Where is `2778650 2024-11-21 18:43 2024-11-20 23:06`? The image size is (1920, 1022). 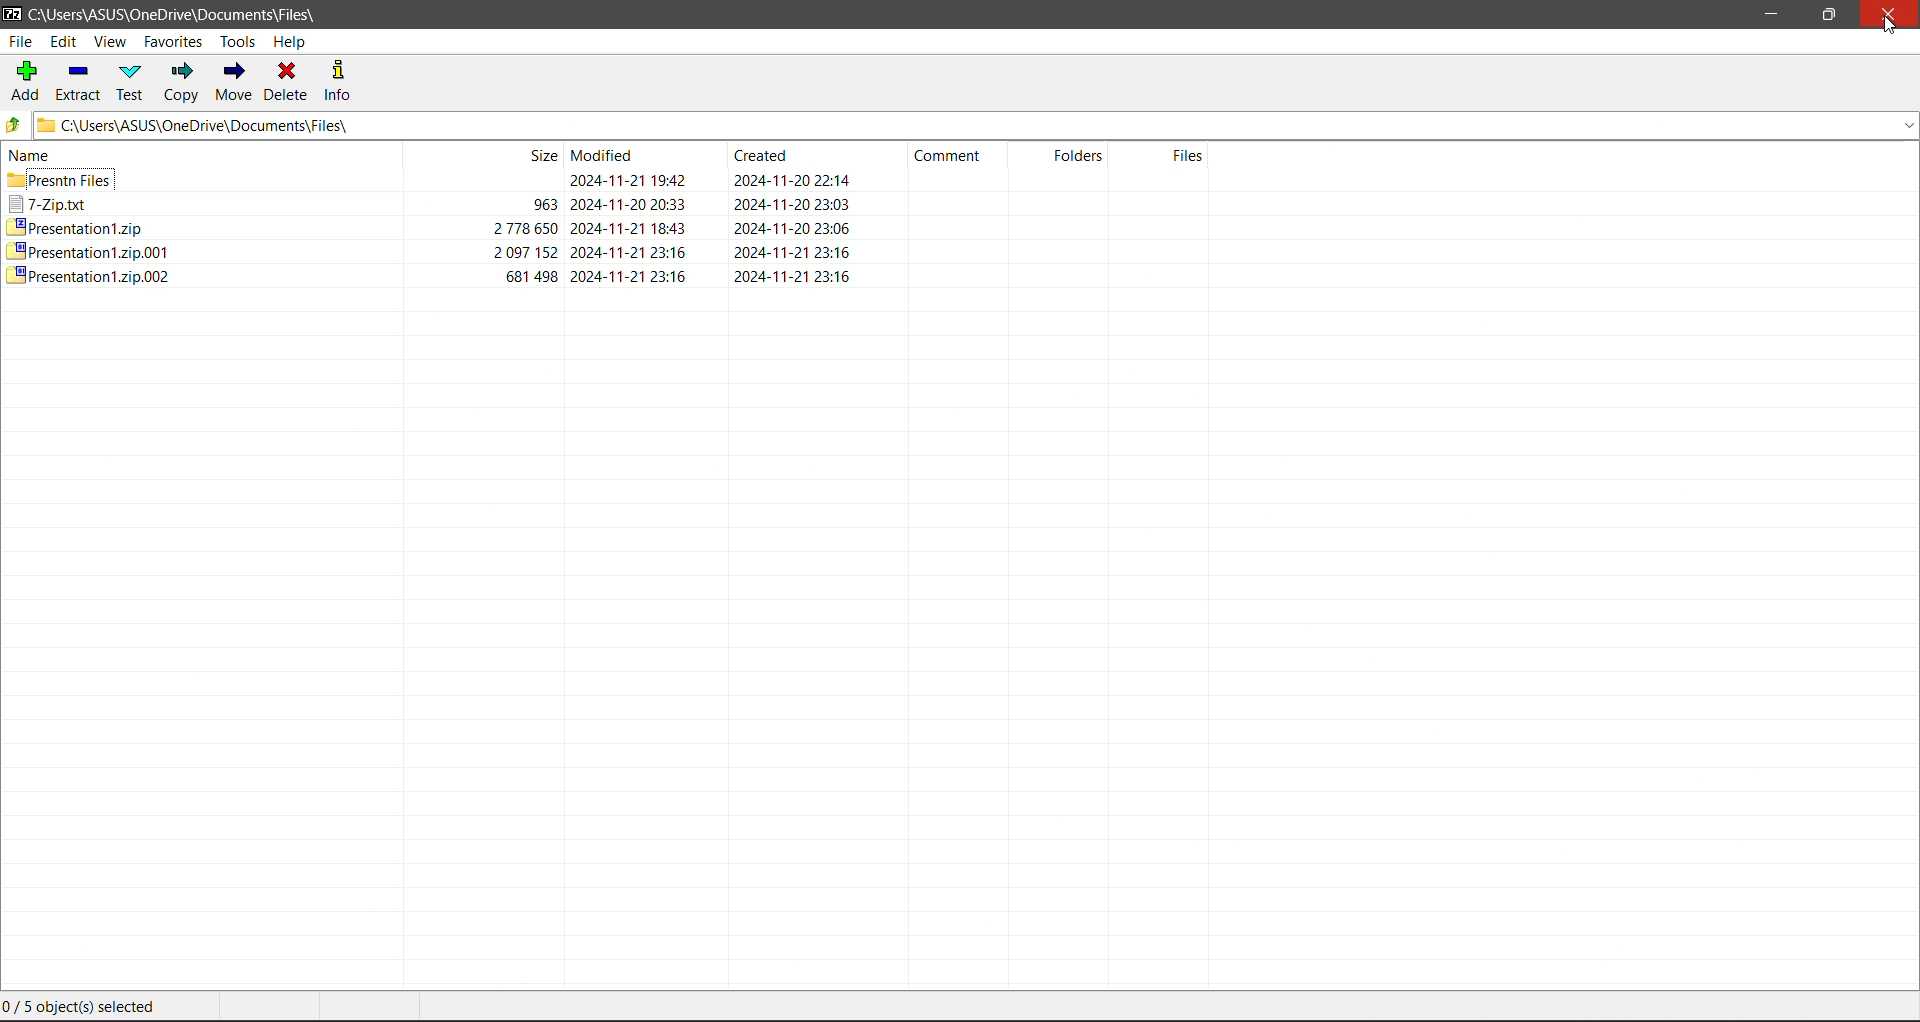
2778650 2024-11-21 18:43 2024-11-20 23:06 is located at coordinates (692, 228).